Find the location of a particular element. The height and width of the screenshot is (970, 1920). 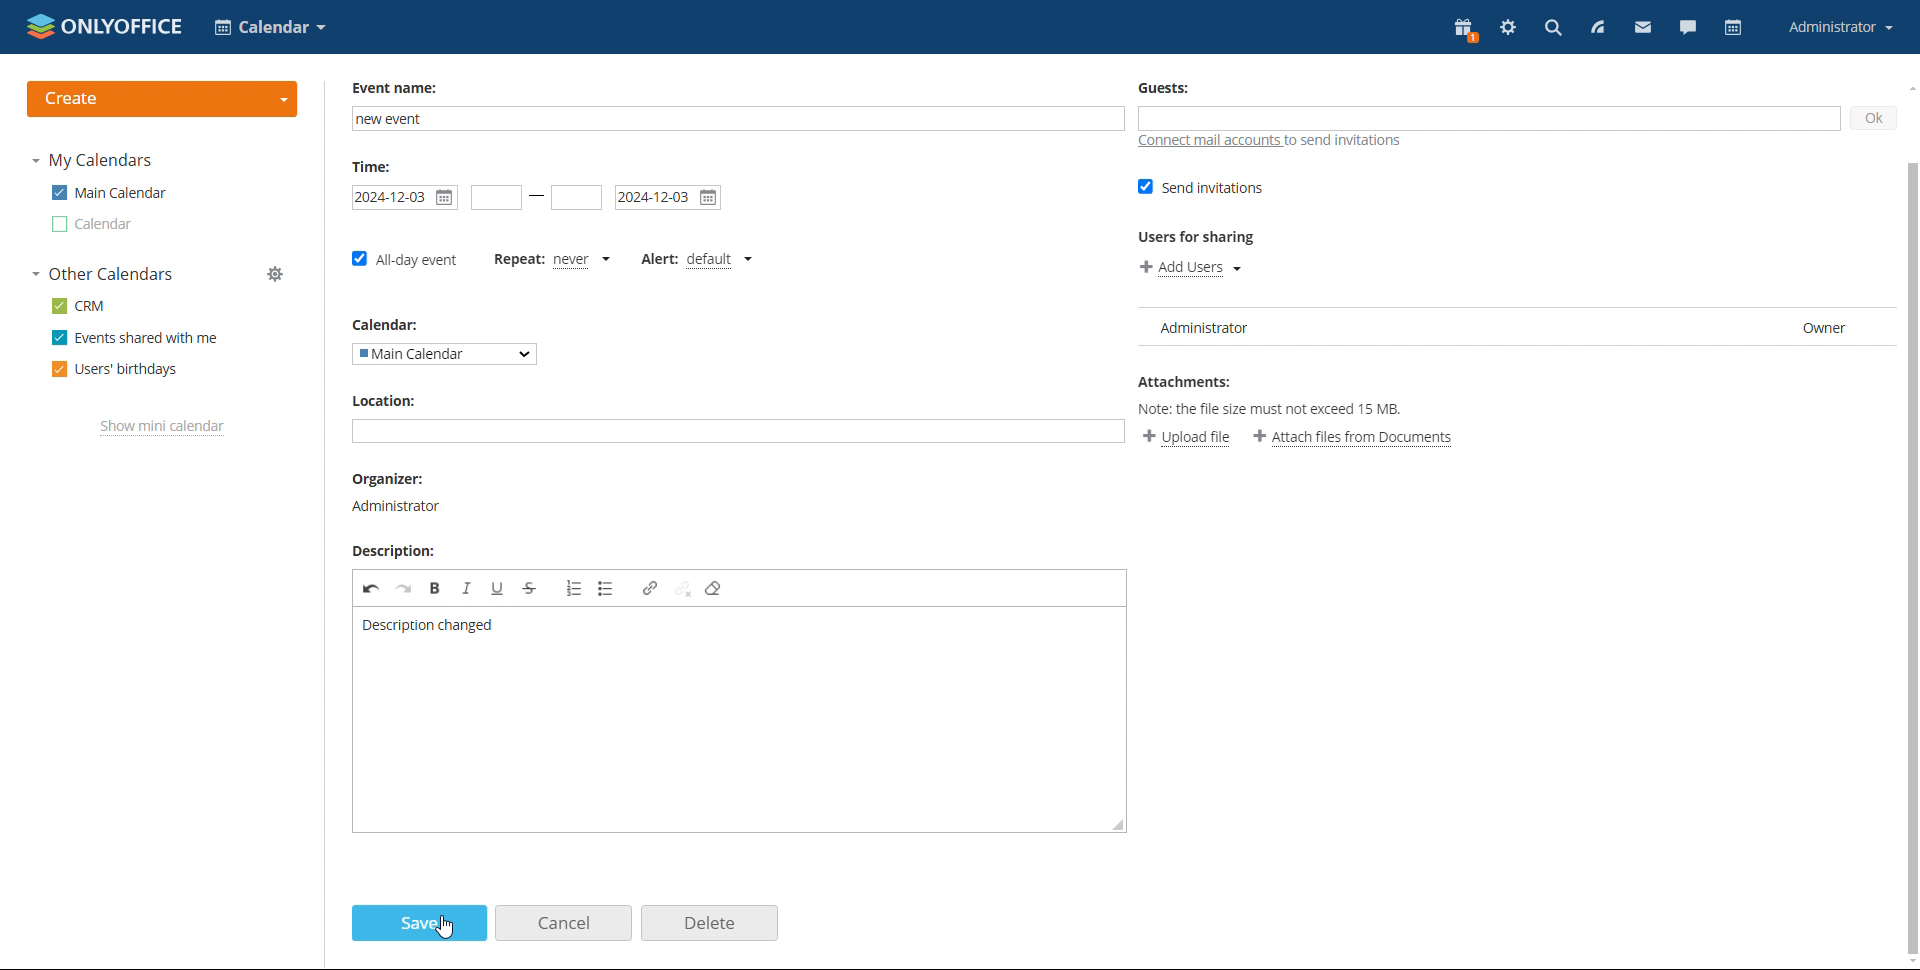

upload file is located at coordinates (1180, 436).